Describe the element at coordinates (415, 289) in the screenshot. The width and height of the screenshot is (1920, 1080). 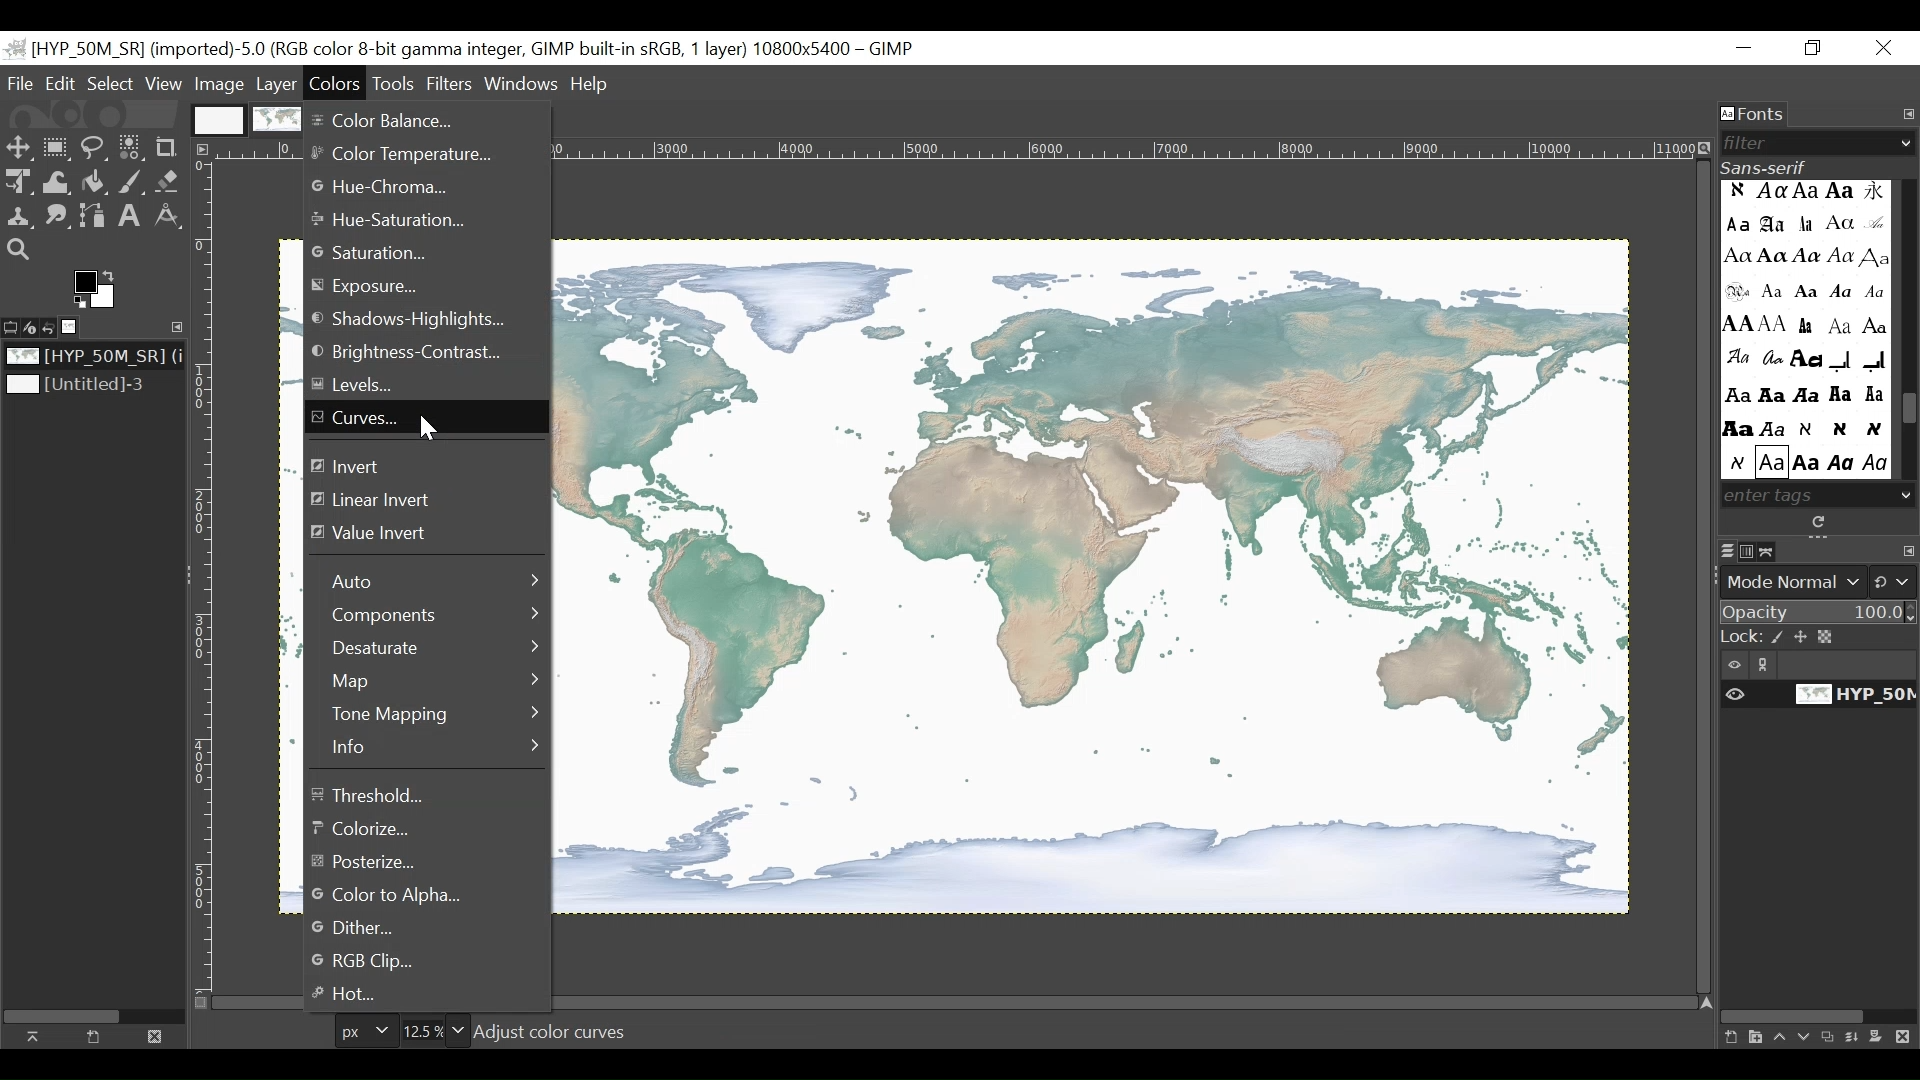
I see `Exposure` at that location.